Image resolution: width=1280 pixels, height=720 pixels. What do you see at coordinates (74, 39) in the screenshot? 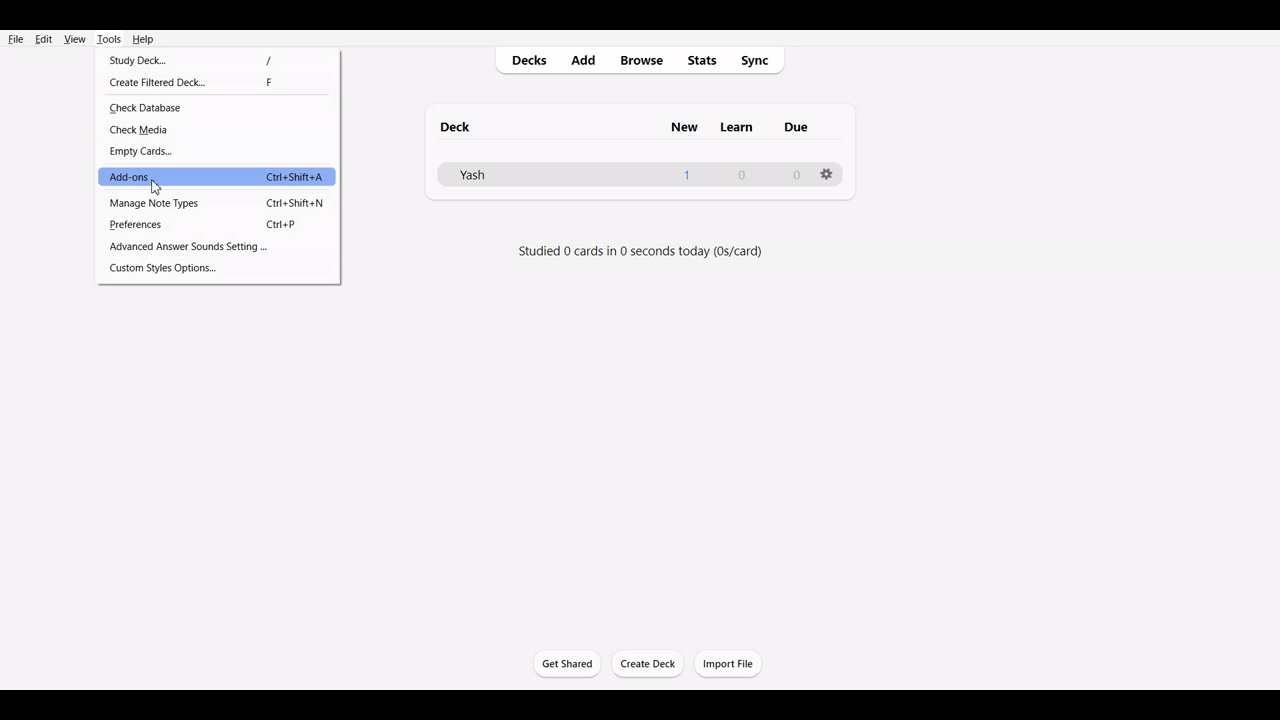
I see `View` at bounding box center [74, 39].